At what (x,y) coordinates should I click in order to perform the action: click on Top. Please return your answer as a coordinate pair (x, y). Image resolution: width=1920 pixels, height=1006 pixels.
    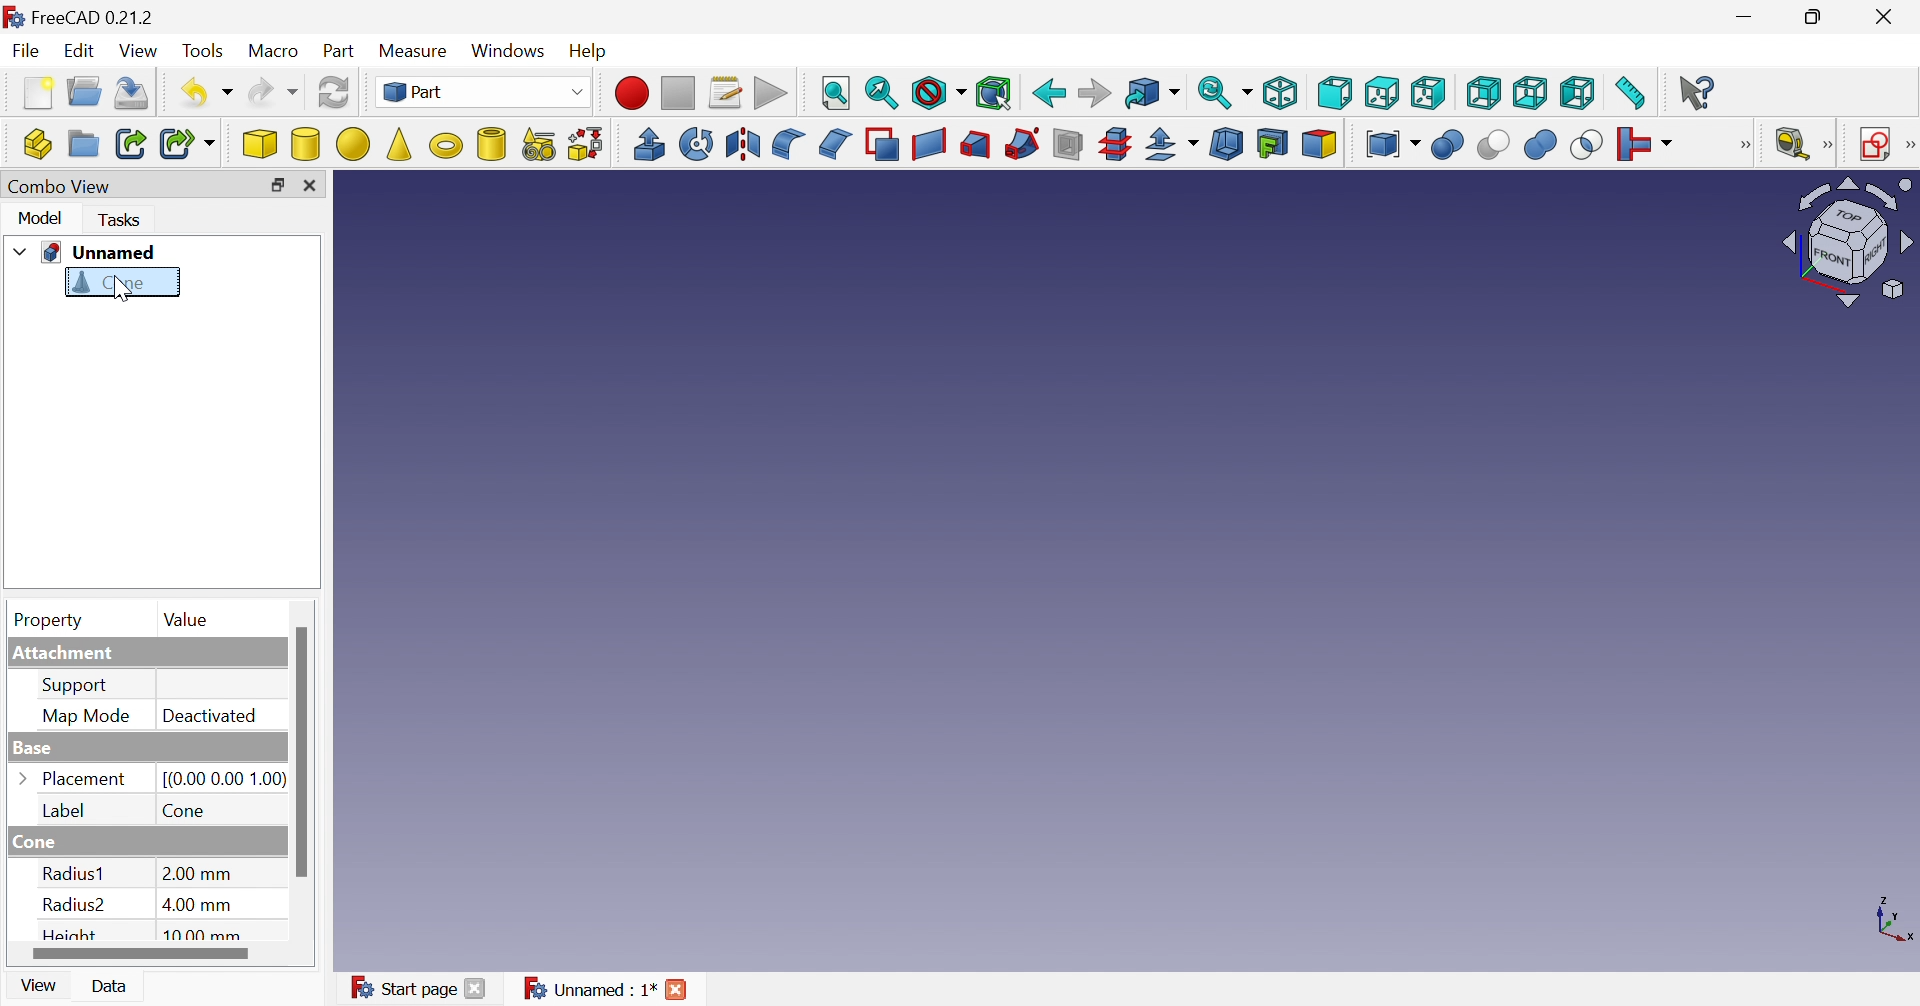
    Looking at the image, I should click on (1382, 93).